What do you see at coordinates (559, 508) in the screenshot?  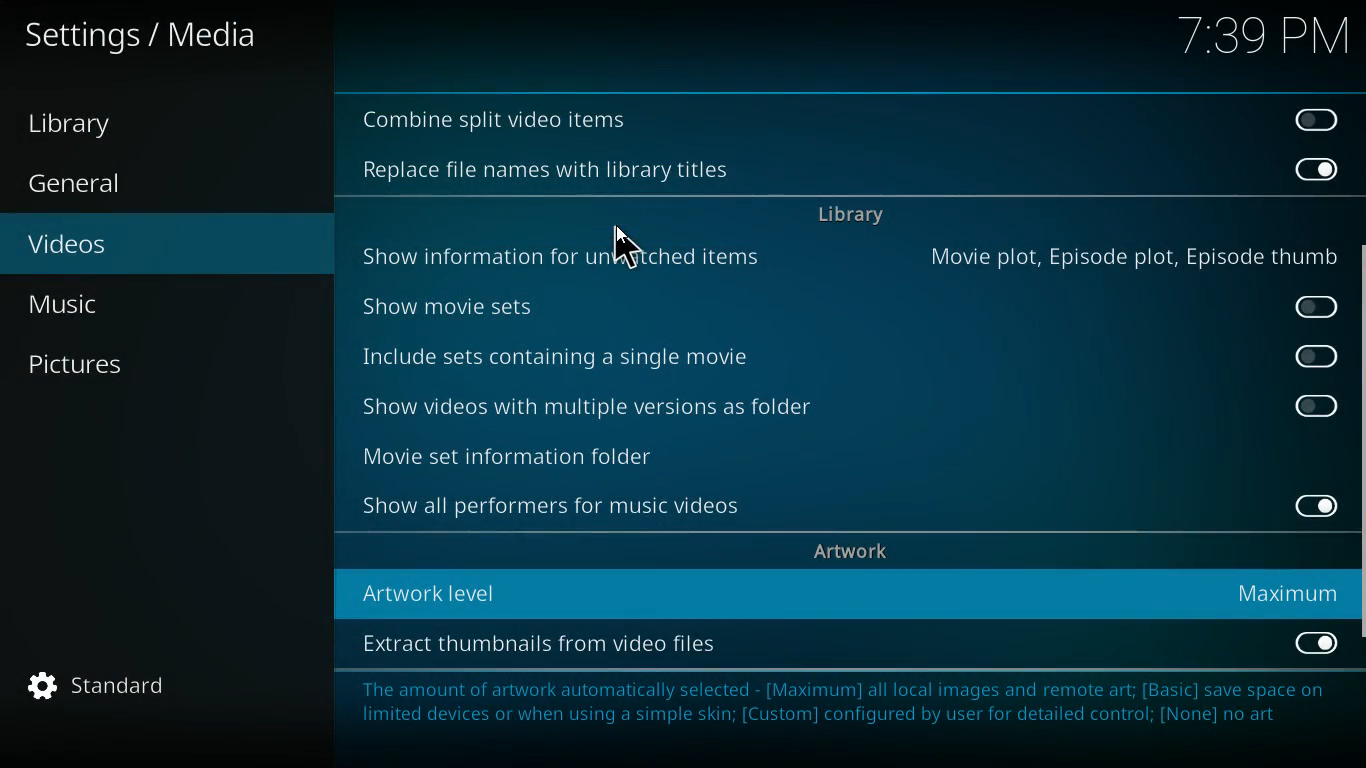 I see `show all performers` at bounding box center [559, 508].